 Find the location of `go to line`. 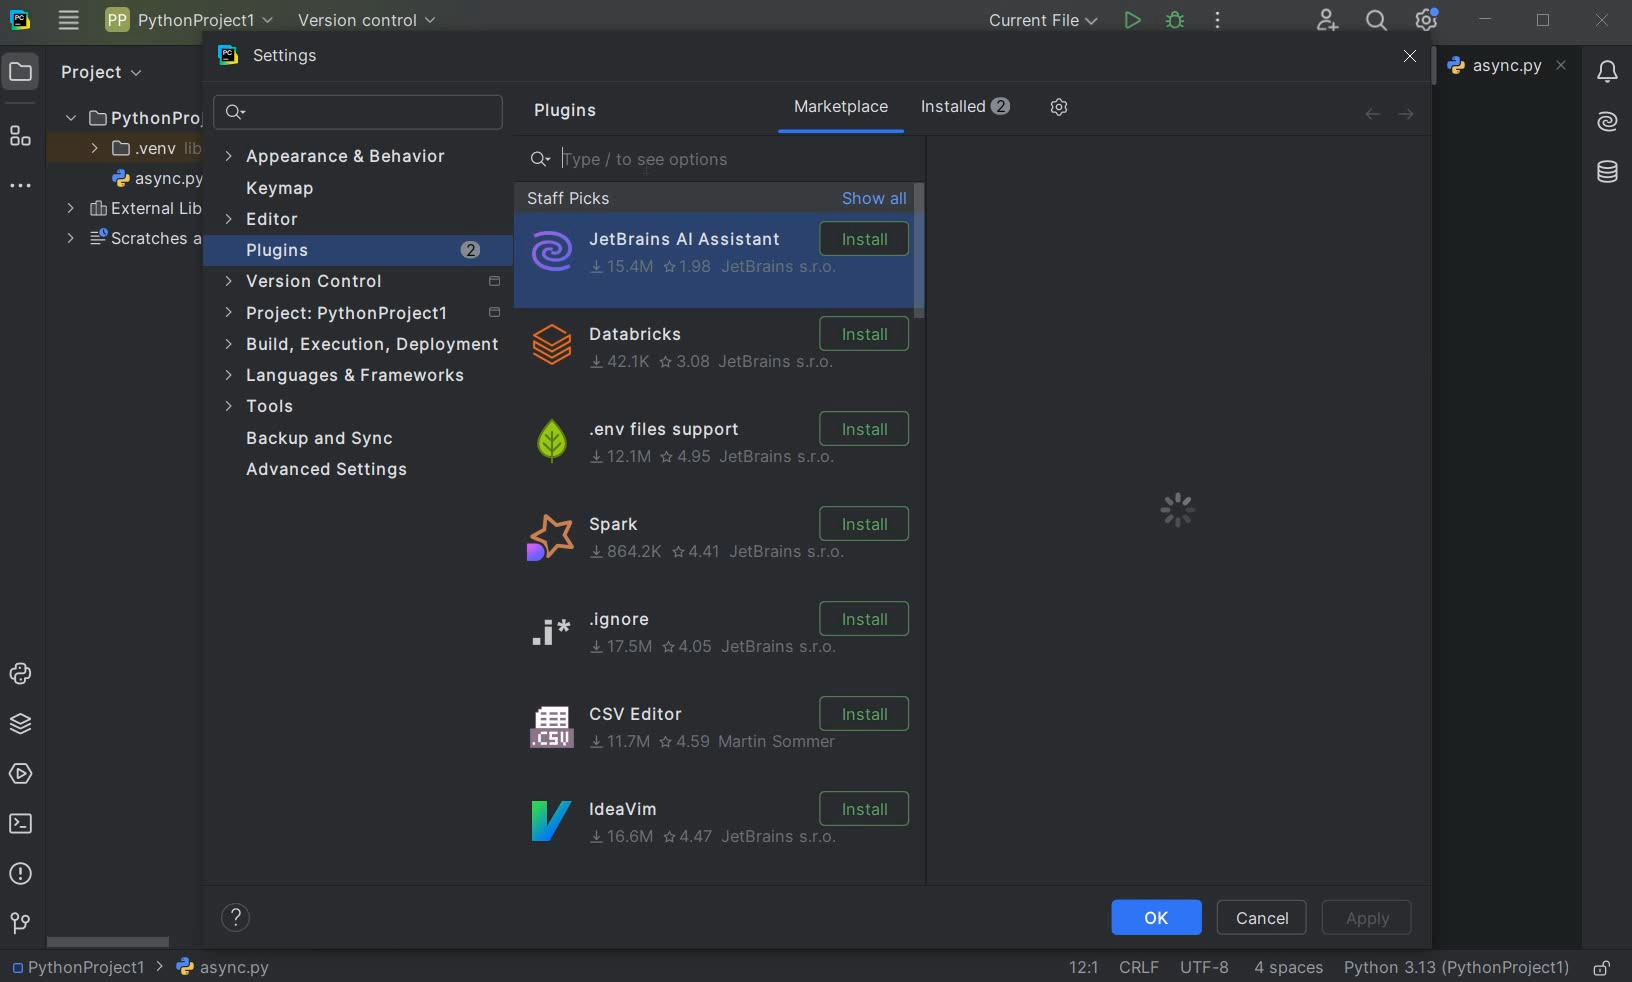

go to line is located at coordinates (1084, 965).